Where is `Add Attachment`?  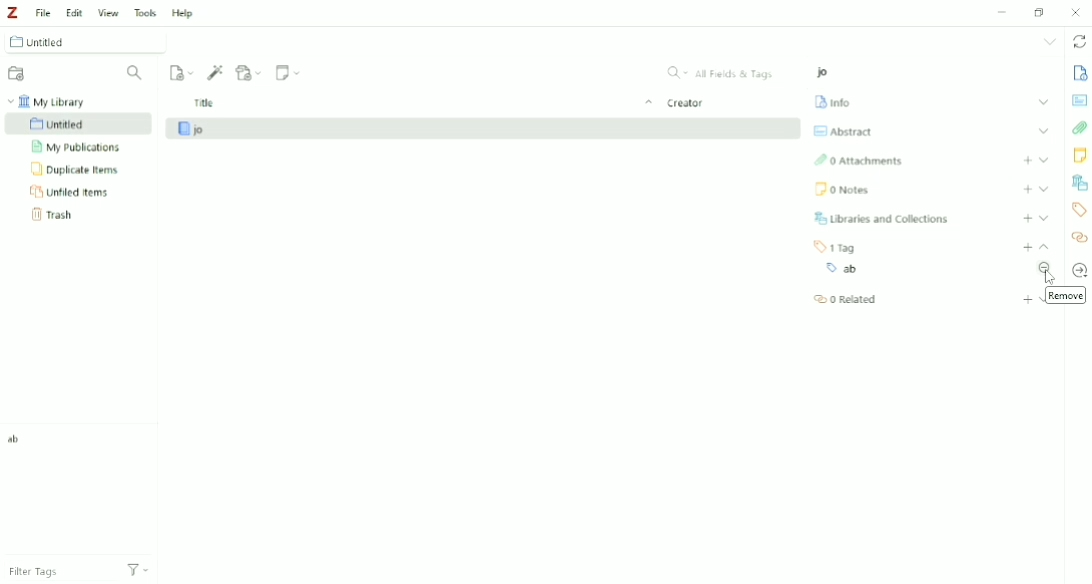 Add Attachment is located at coordinates (248, 73).